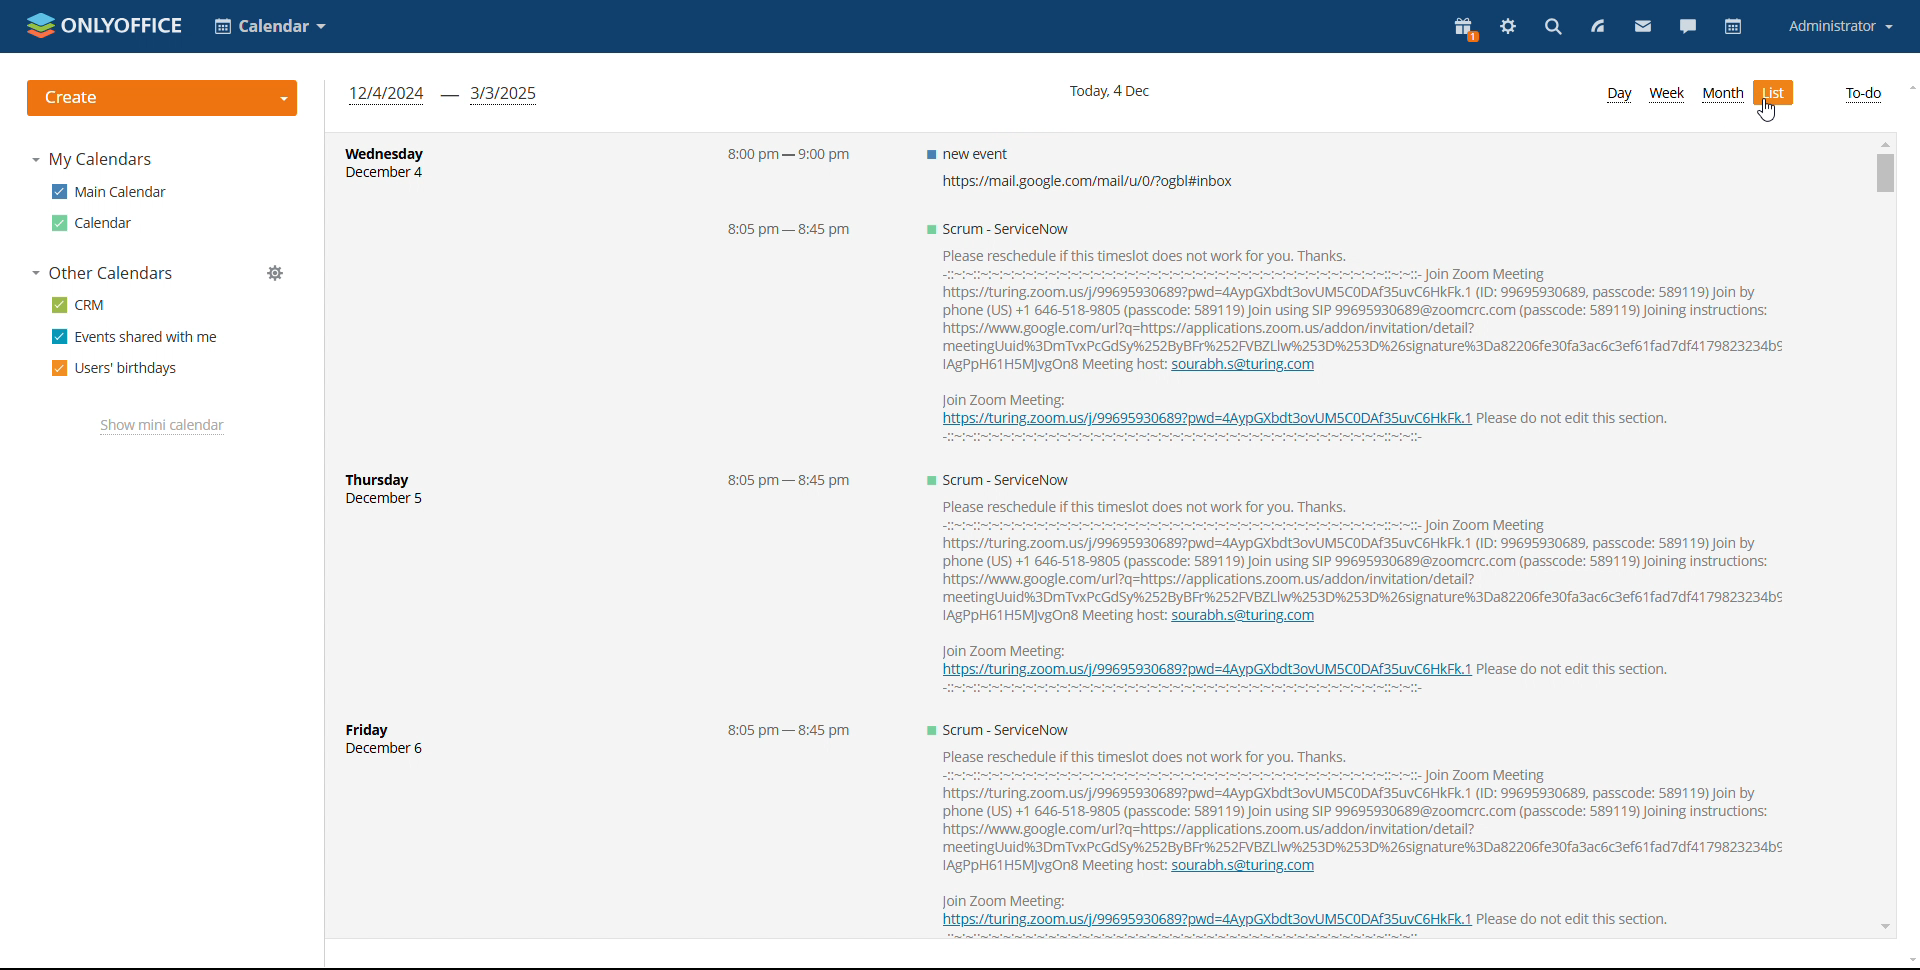 This screenshot has height=970, width=1920. Describe the element at coordinates (781, 482) in the screenshot. I see `8:05 pm —8:45 pm` at that location.